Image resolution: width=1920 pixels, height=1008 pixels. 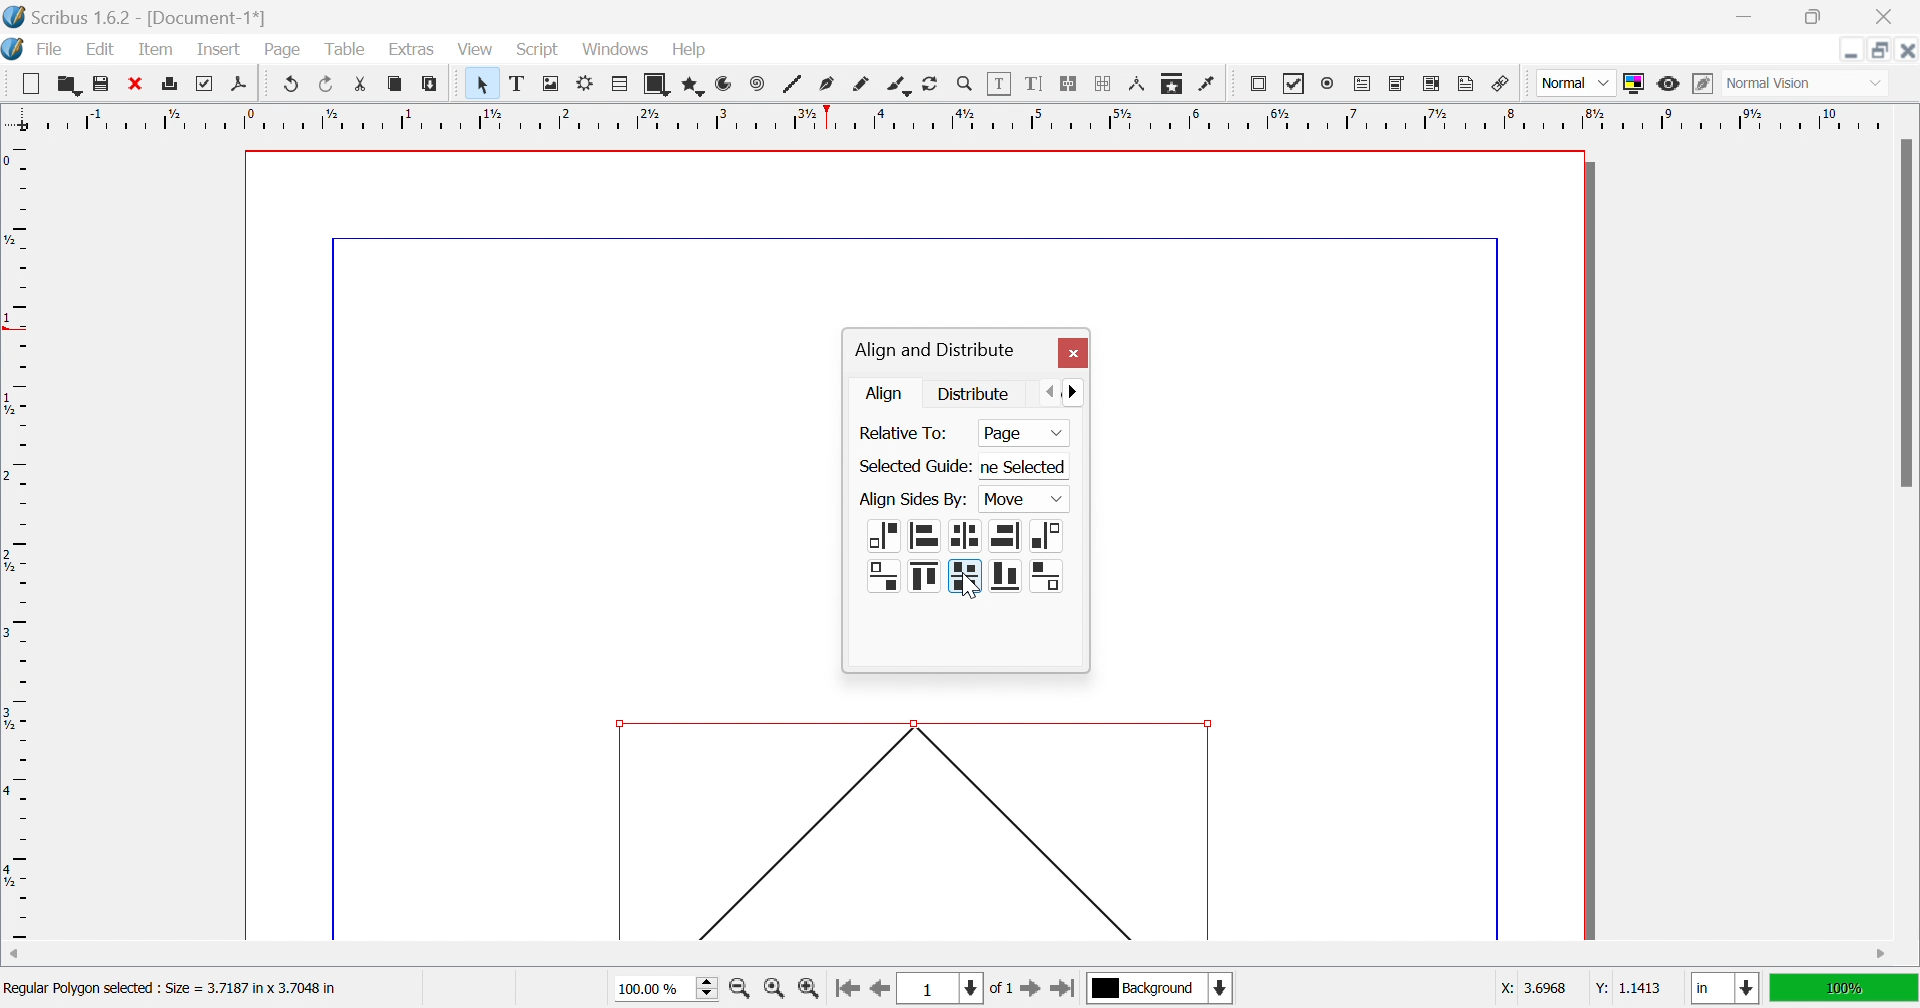 What do you see at coordinates (105, 51) in the screenshot?
I see `Edit` at bounding box center [105, 51].